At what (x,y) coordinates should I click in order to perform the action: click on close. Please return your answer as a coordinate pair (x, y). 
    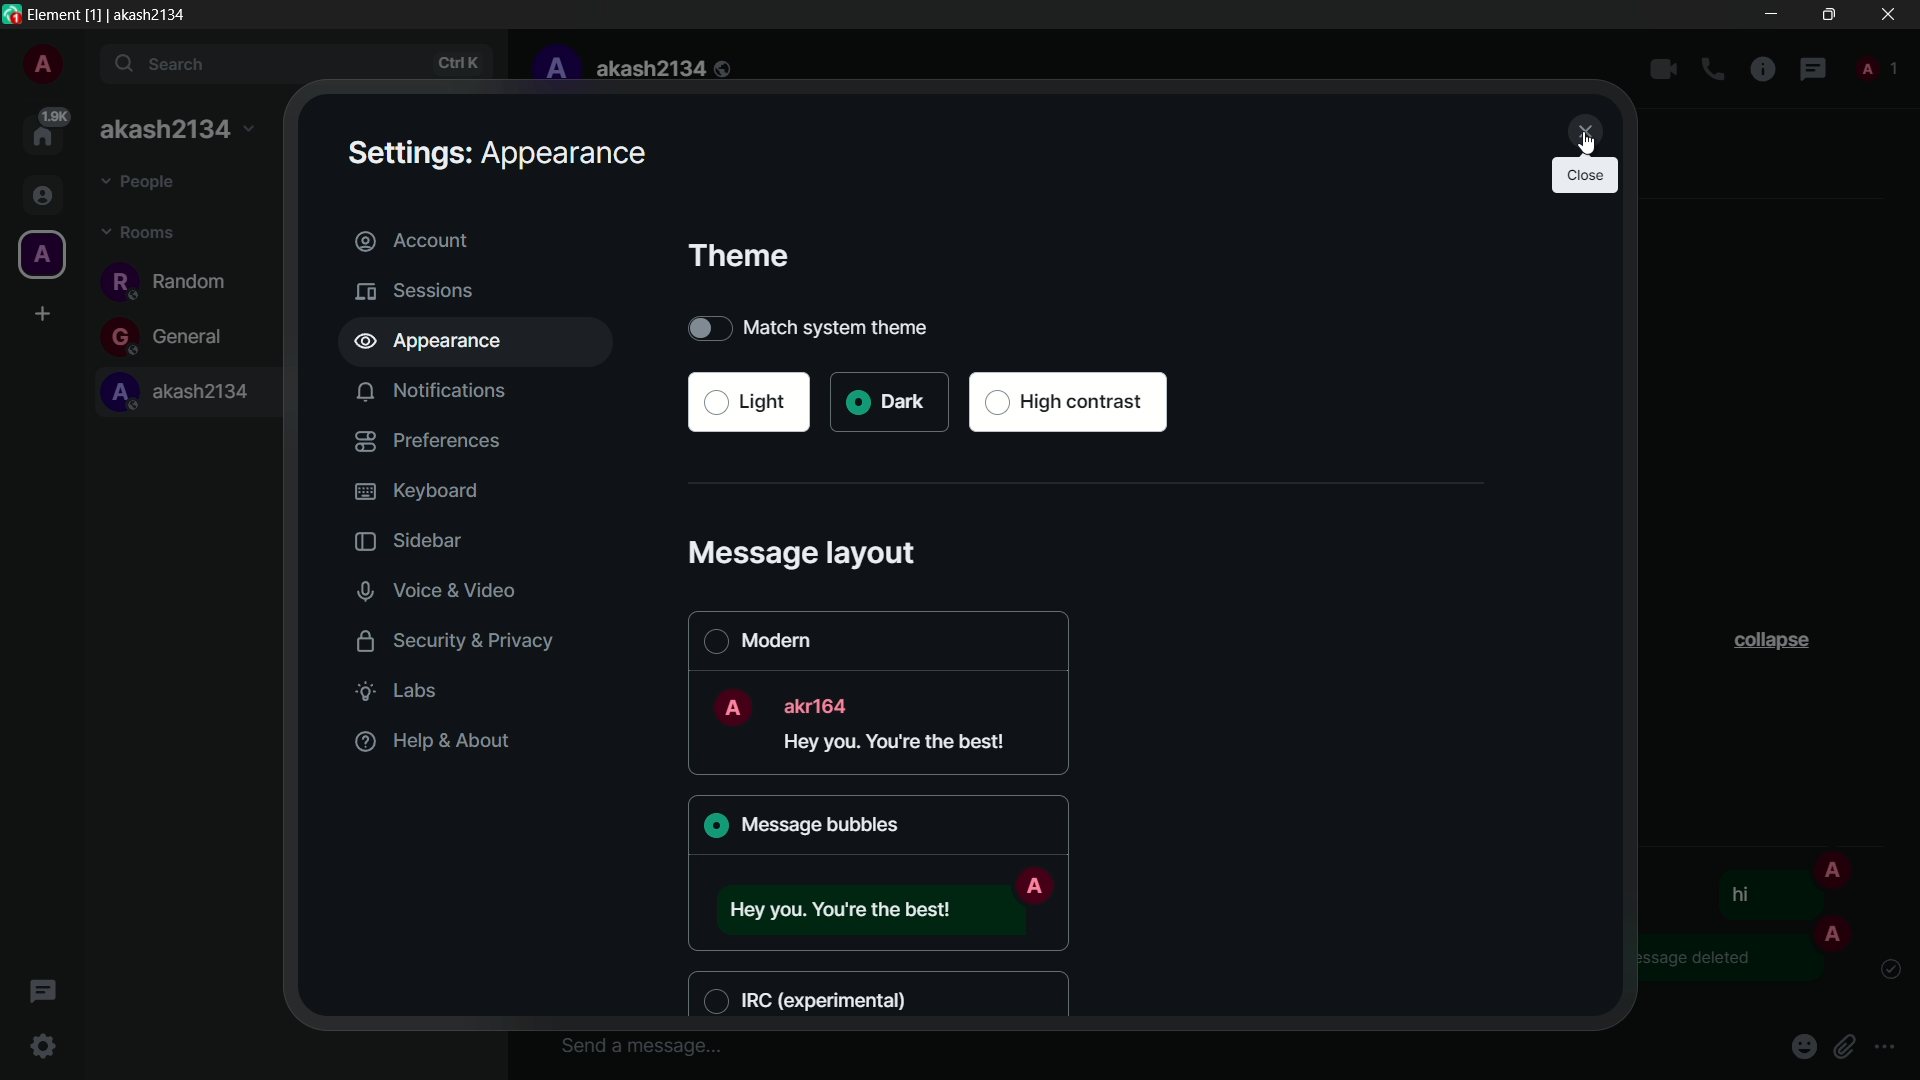
    Looking at the image, I should click on (1888, 14).